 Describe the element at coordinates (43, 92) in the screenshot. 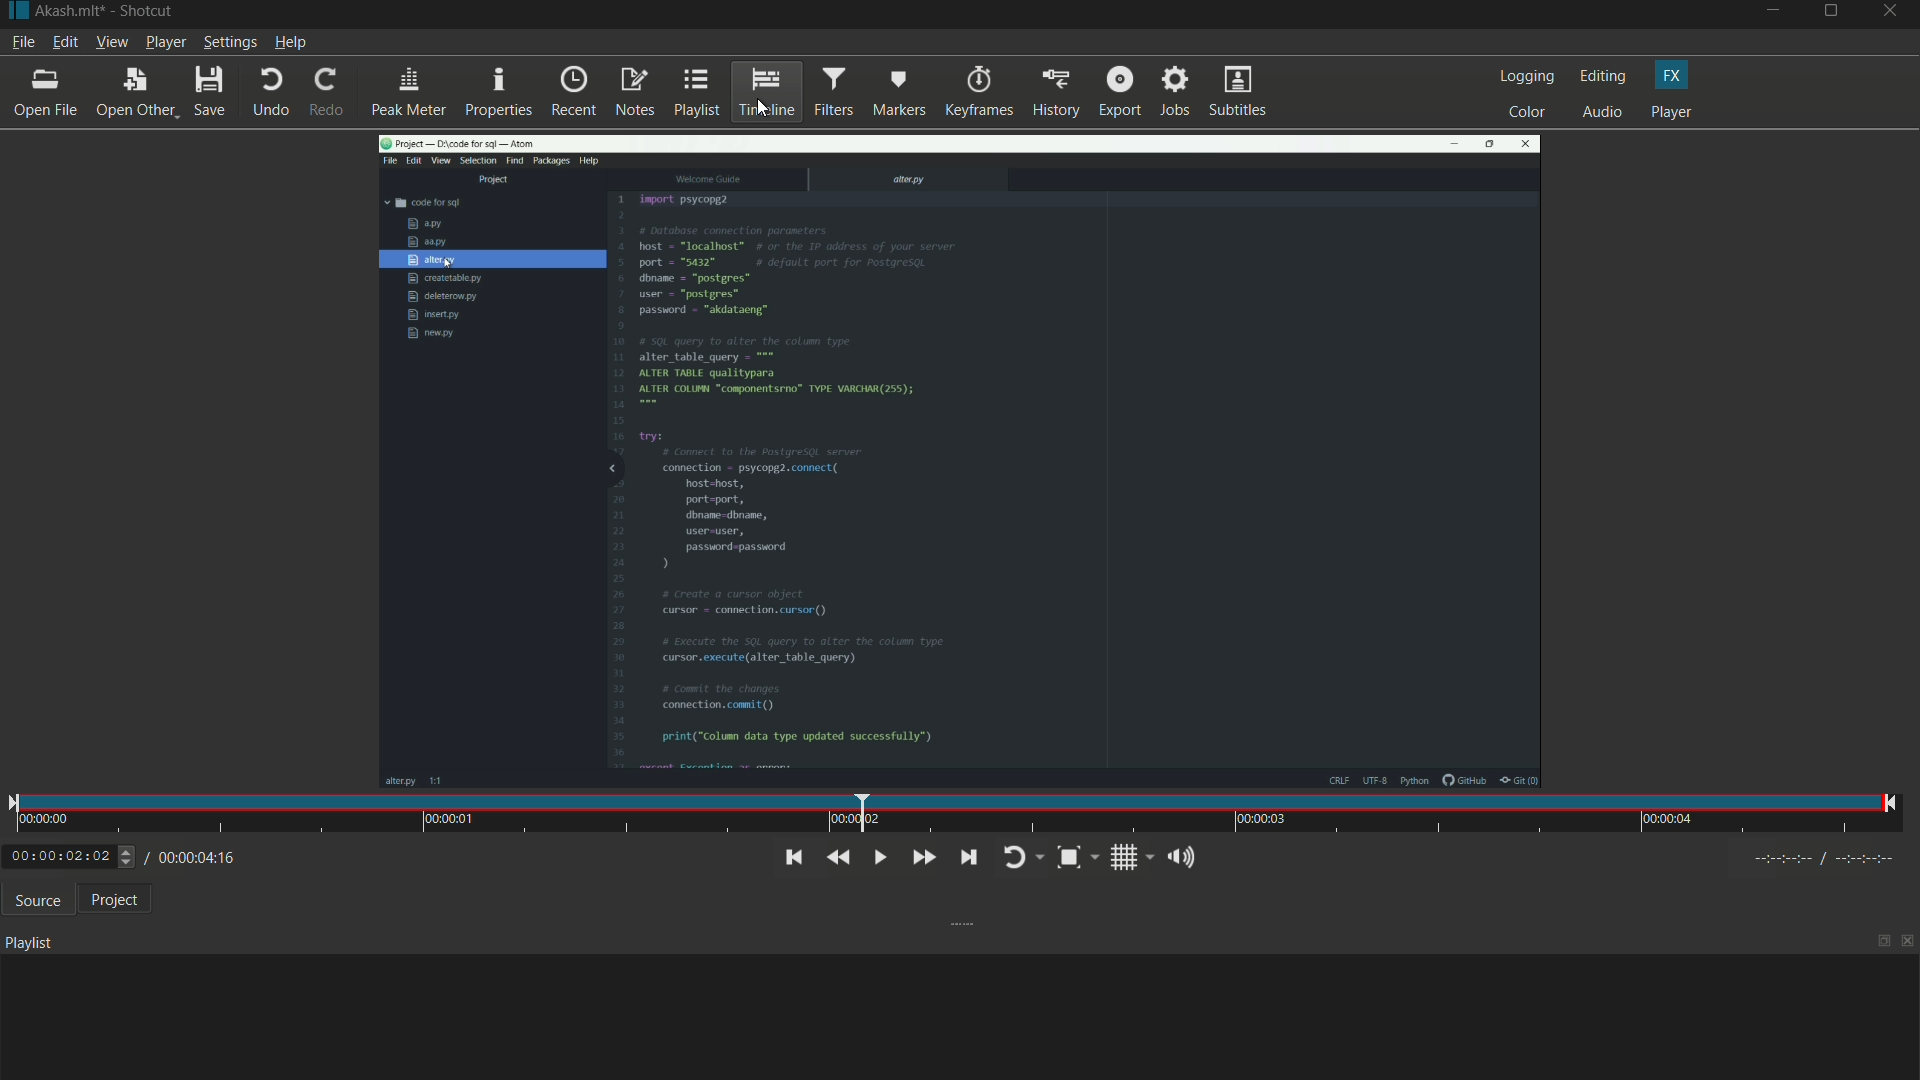

I see `open file` at that location.